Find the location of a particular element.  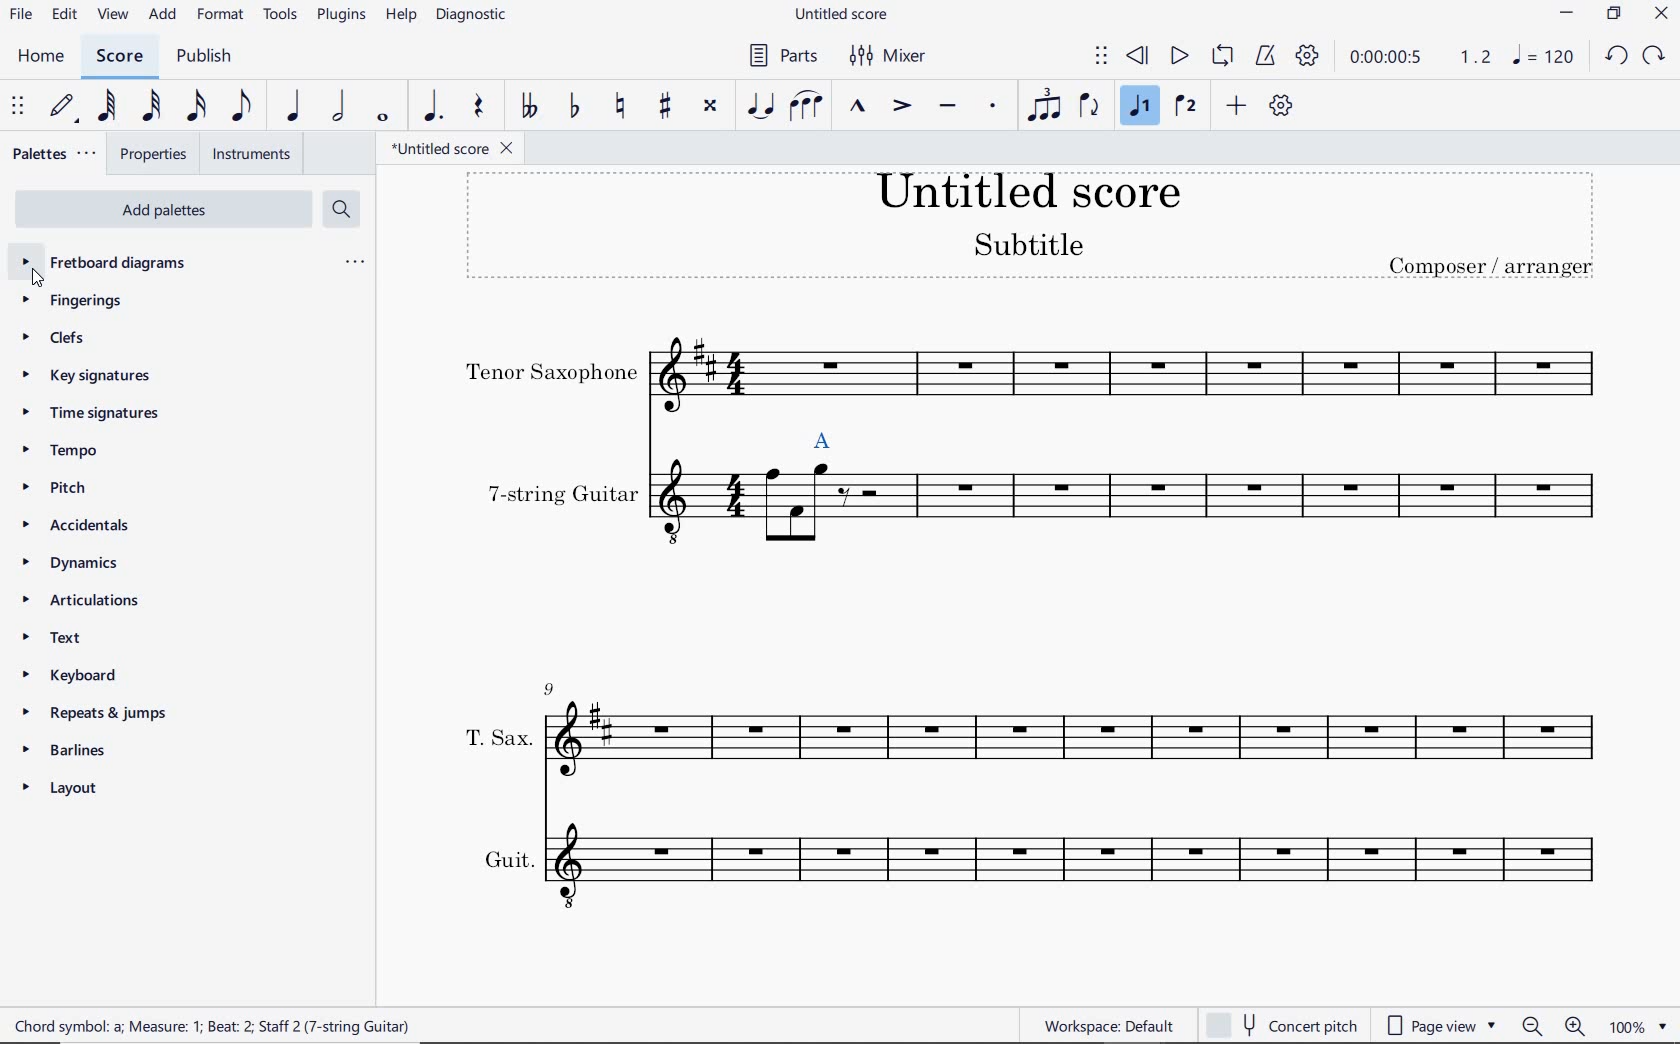

selected chord is located at coordinates (824, 437).